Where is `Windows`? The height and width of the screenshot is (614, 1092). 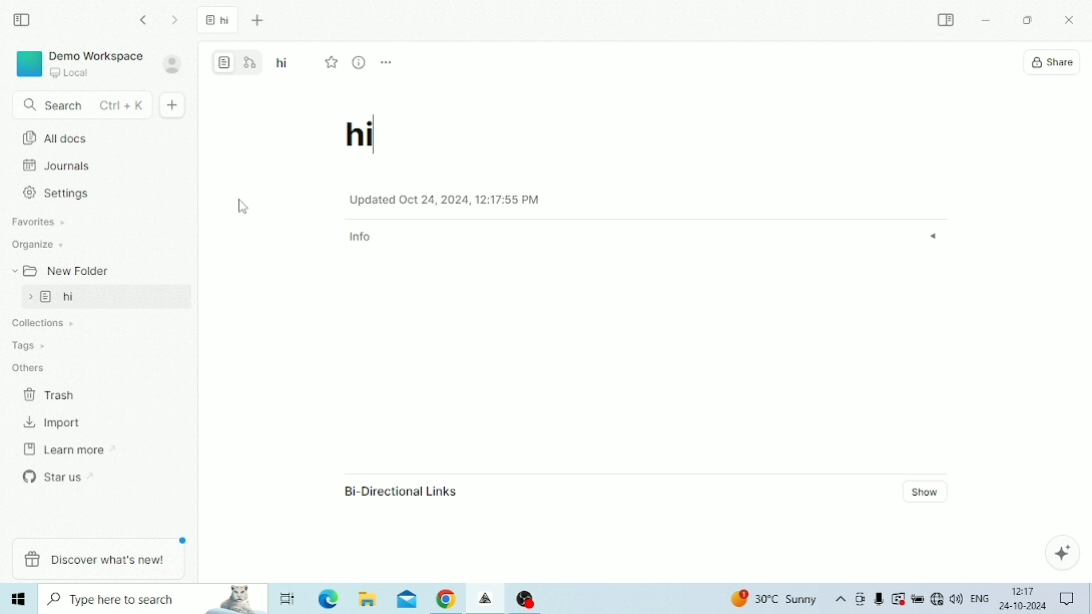
Windows is located at coordinates (20, 599).